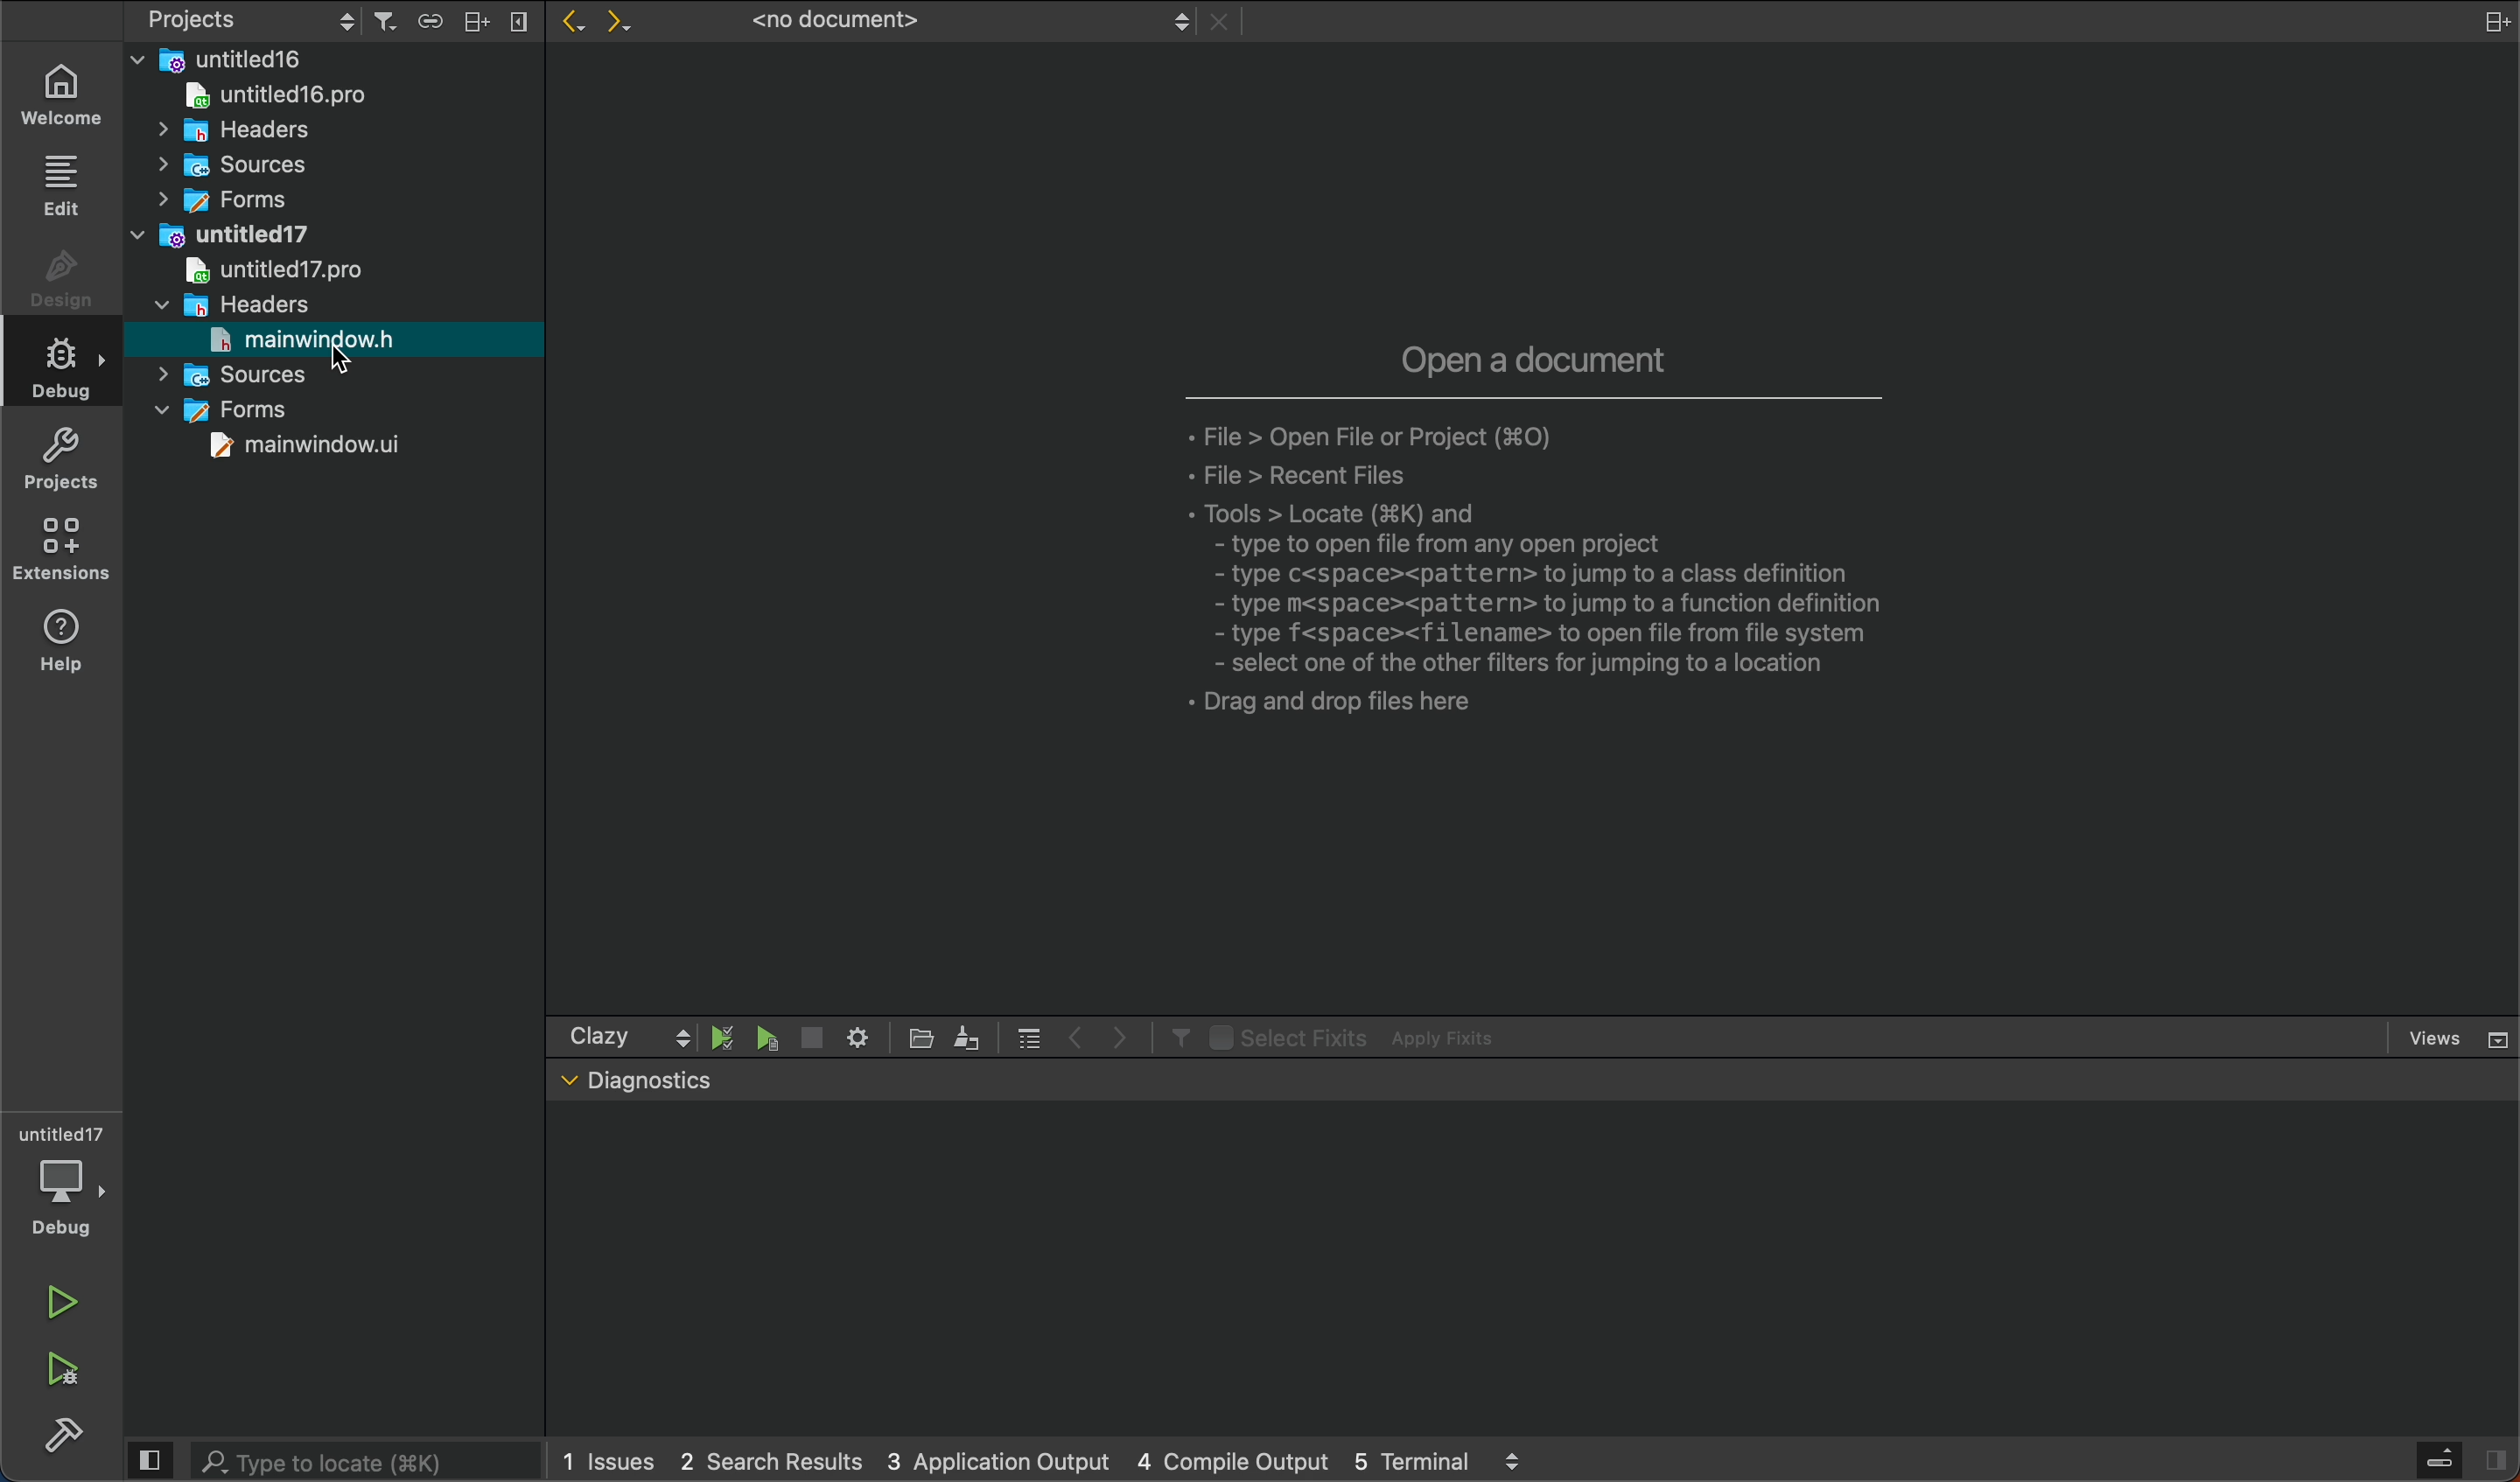 The height and width of the screenshot is (1482, 2520). Describe the element at coordinates (599, 1036) in the screenshot. I see `Clazy` at that location.